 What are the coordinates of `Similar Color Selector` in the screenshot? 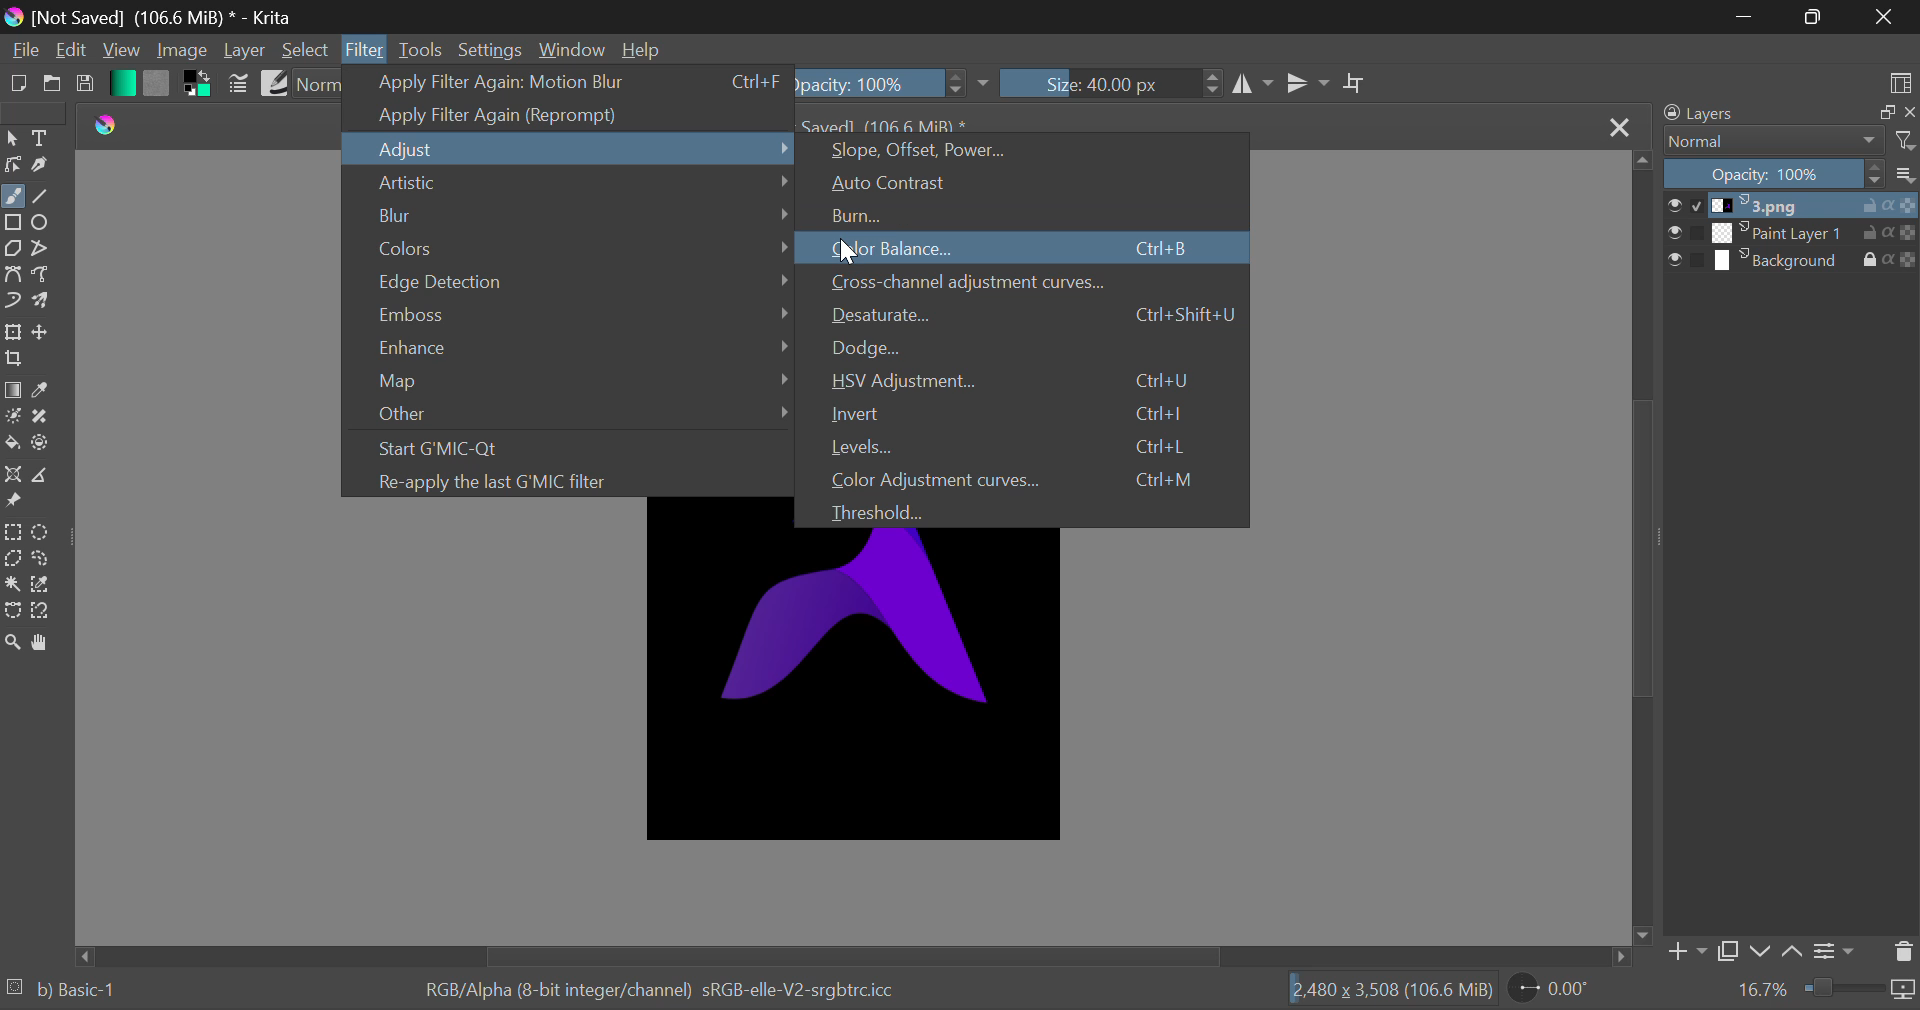 It's located at (46, 584).